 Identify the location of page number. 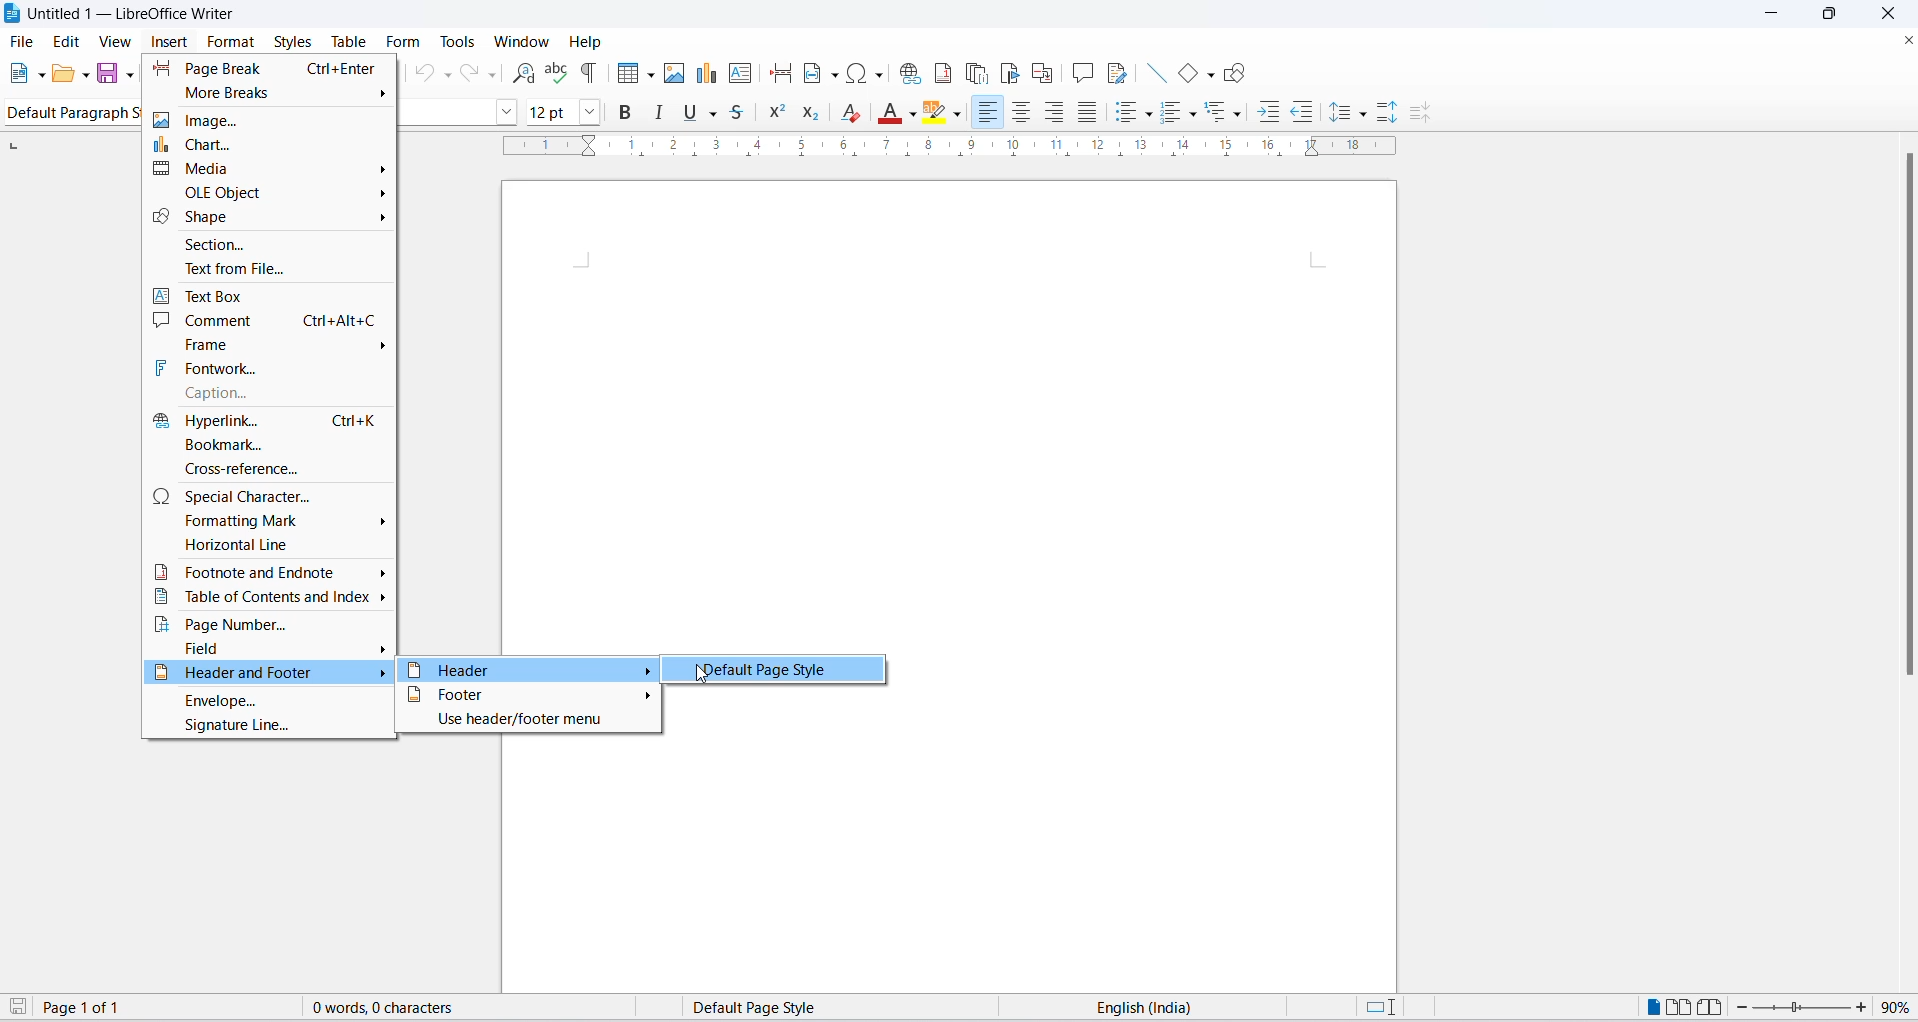
(269, 624).